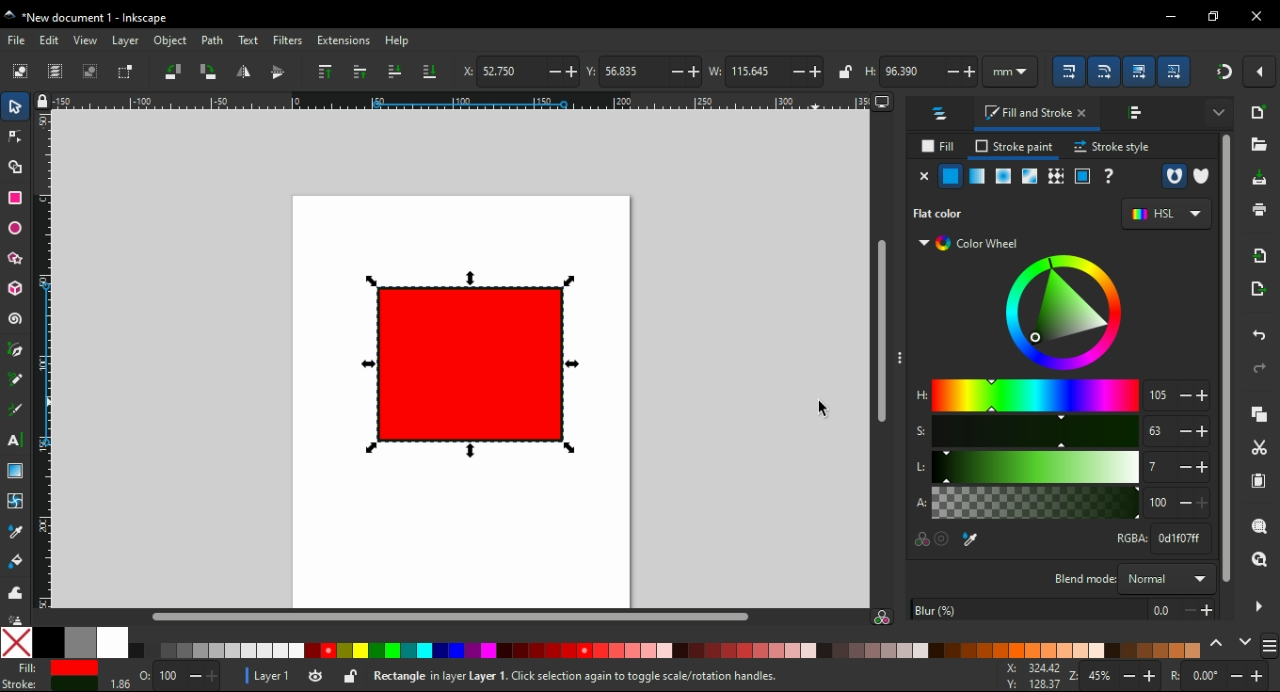  I want to click on scroll bar, so click(442, 616).